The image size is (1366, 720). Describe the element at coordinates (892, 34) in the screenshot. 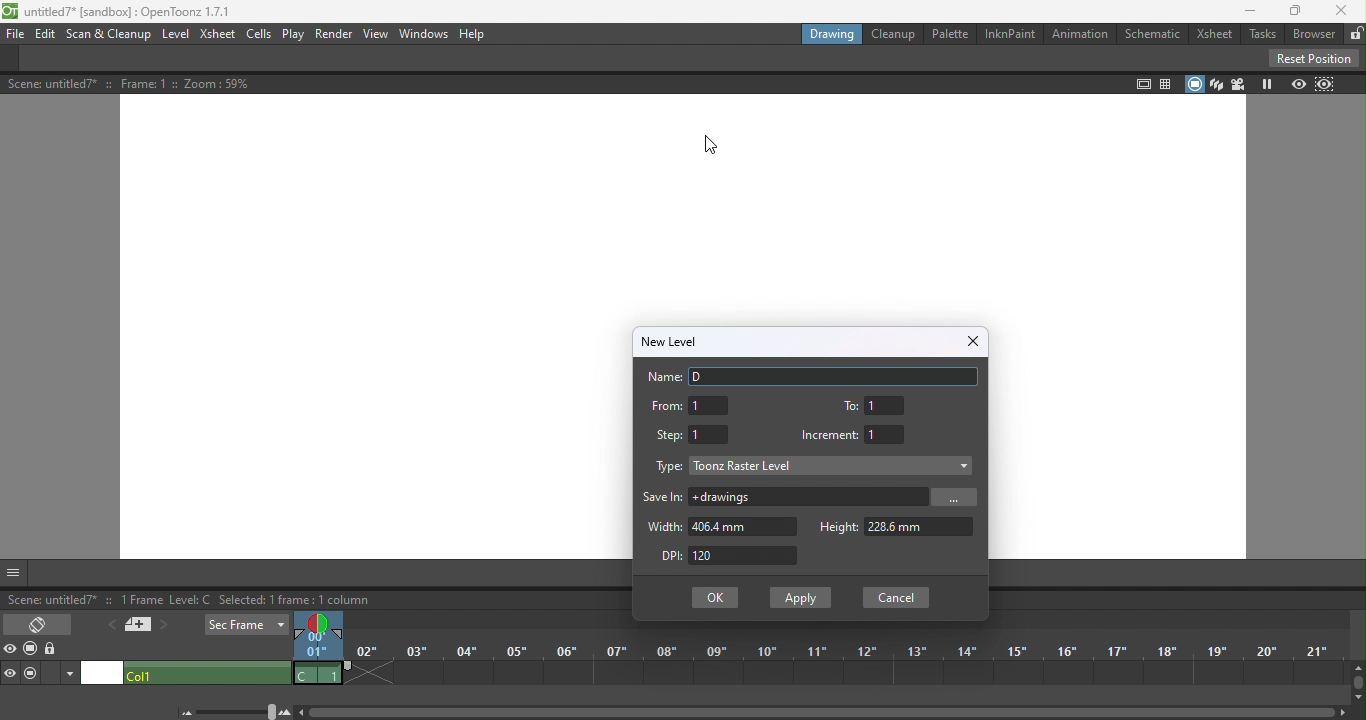

I see `Cleanup` at that location.